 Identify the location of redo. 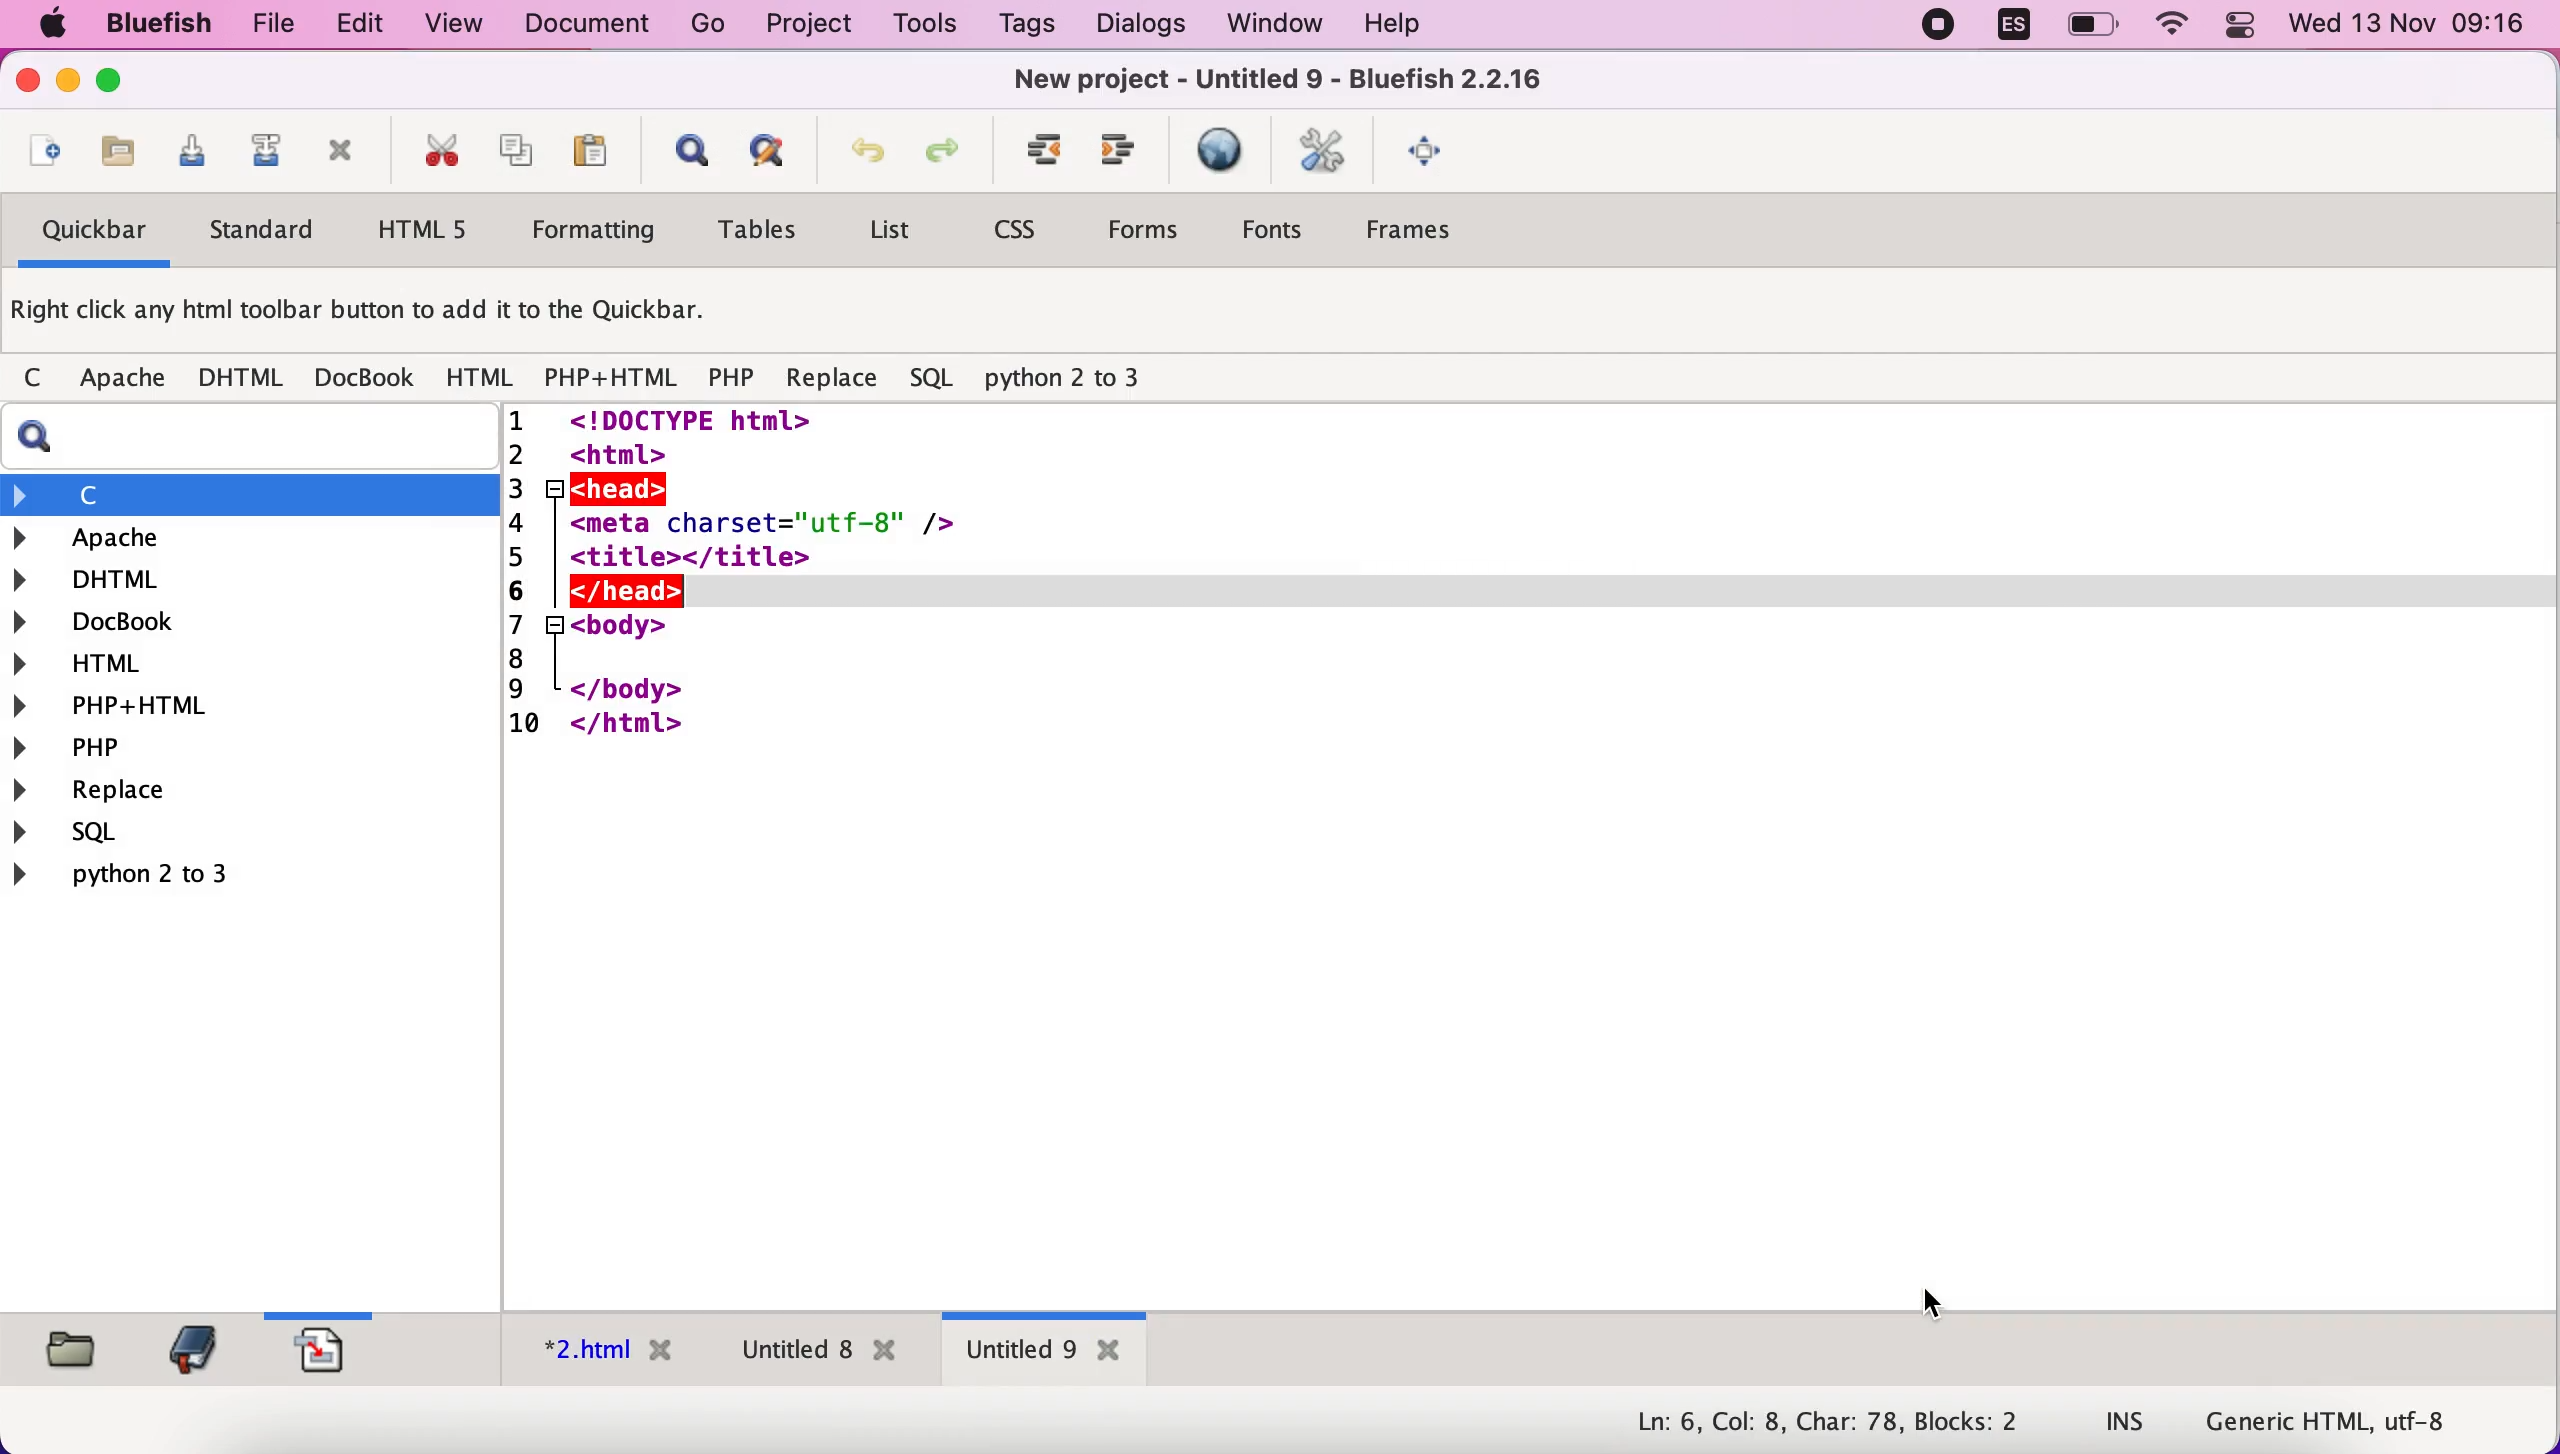
(941, 159).